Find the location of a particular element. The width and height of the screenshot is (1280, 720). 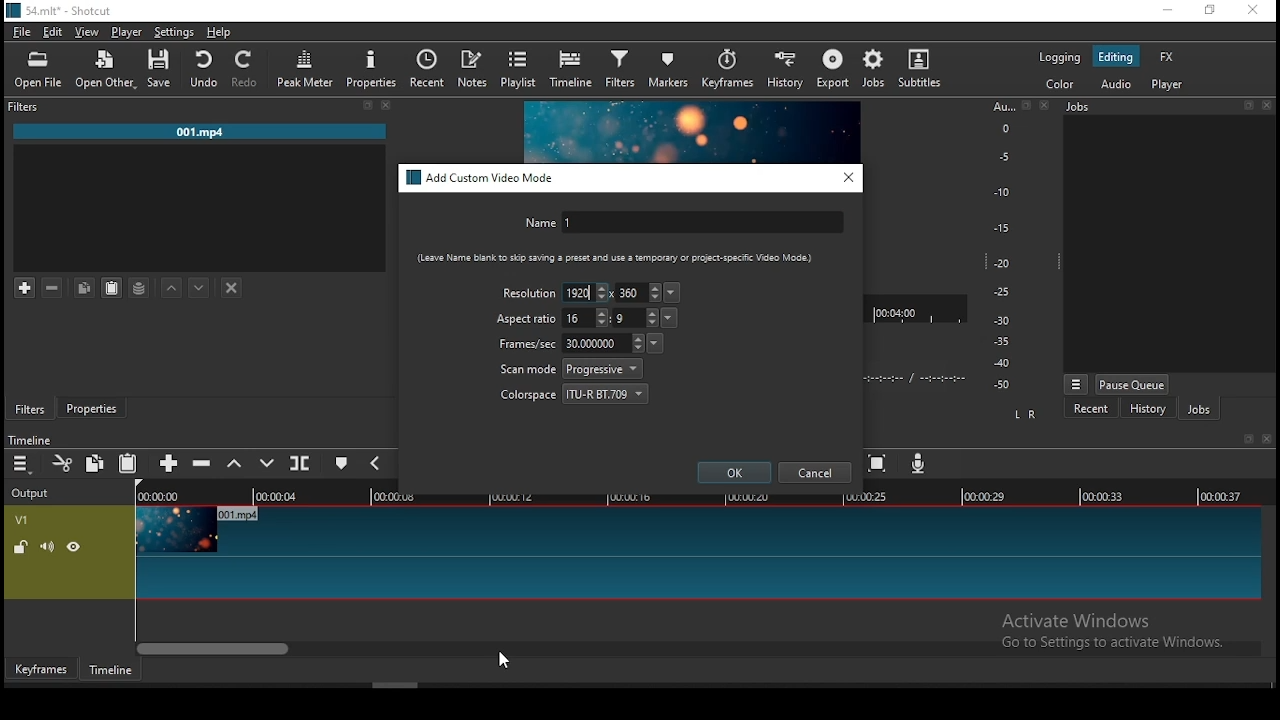

unlock is located at coordinates (20, 549).